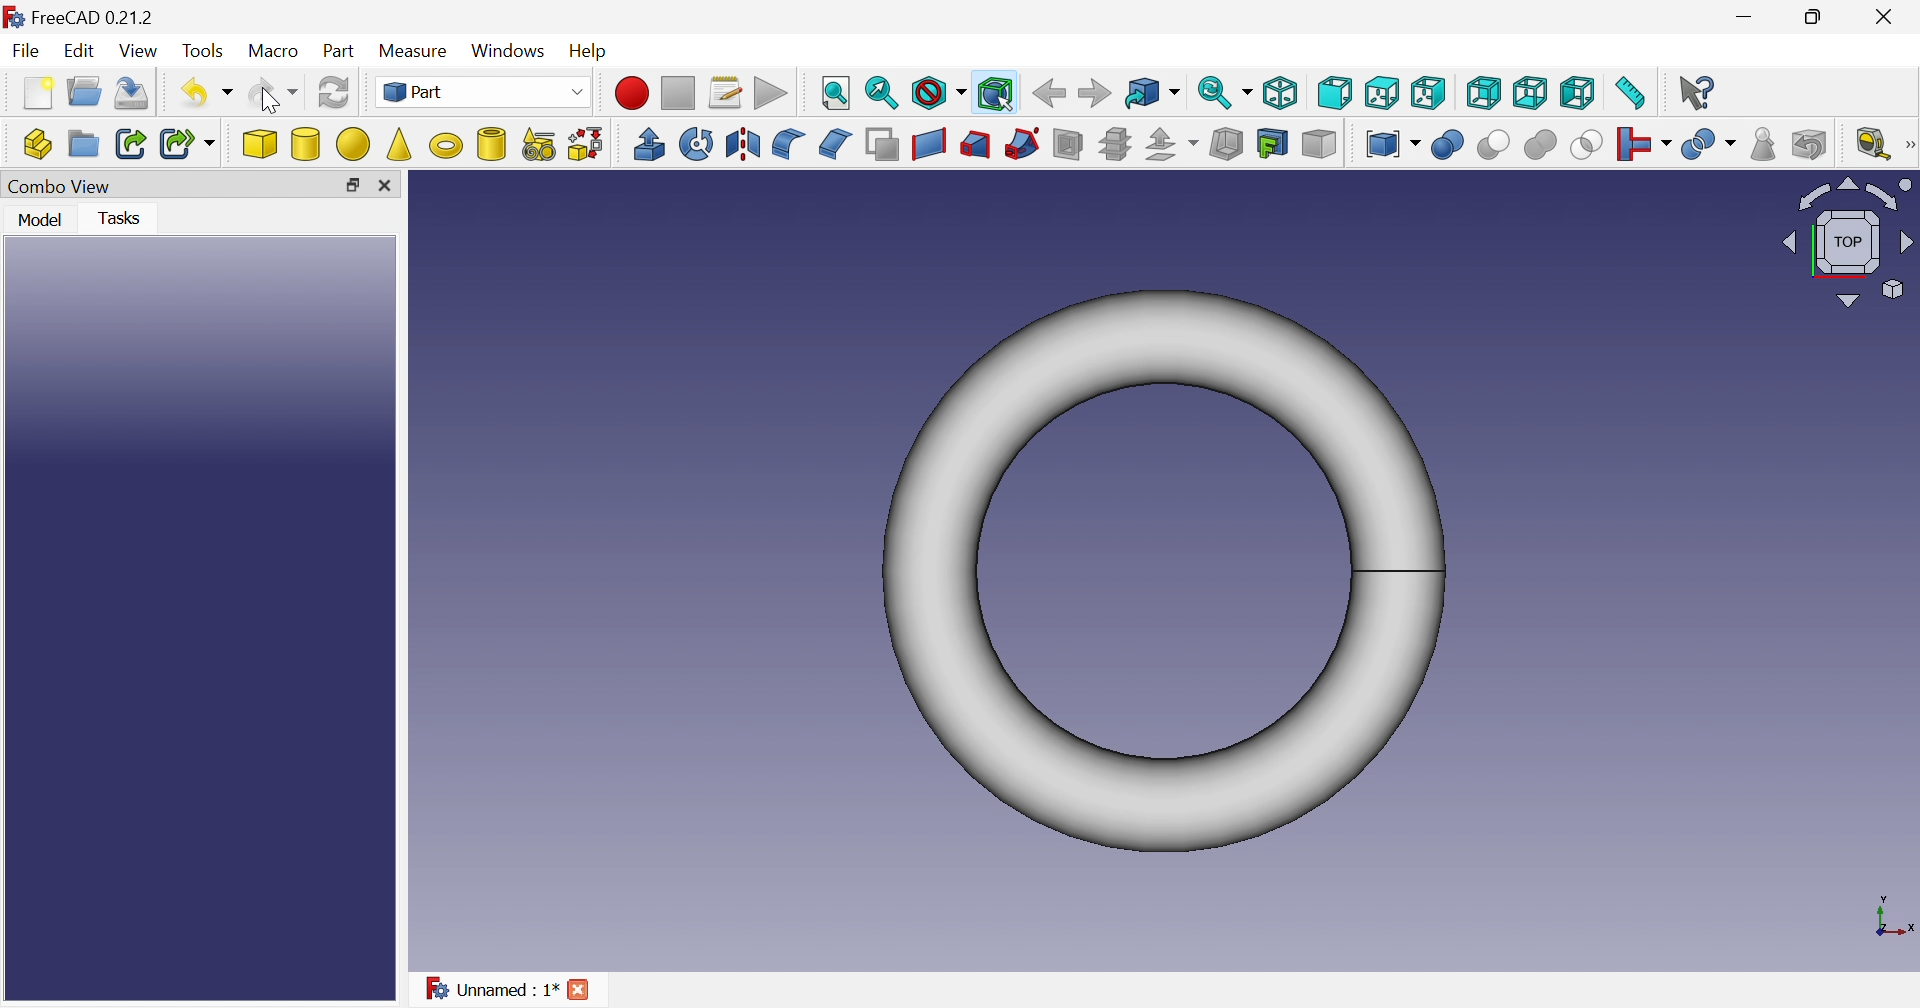 The height and width of the screenshot is (1008, 1920). Describe the element at coordinates (416, 52) in the screenshot. I see `Measure` at that location.